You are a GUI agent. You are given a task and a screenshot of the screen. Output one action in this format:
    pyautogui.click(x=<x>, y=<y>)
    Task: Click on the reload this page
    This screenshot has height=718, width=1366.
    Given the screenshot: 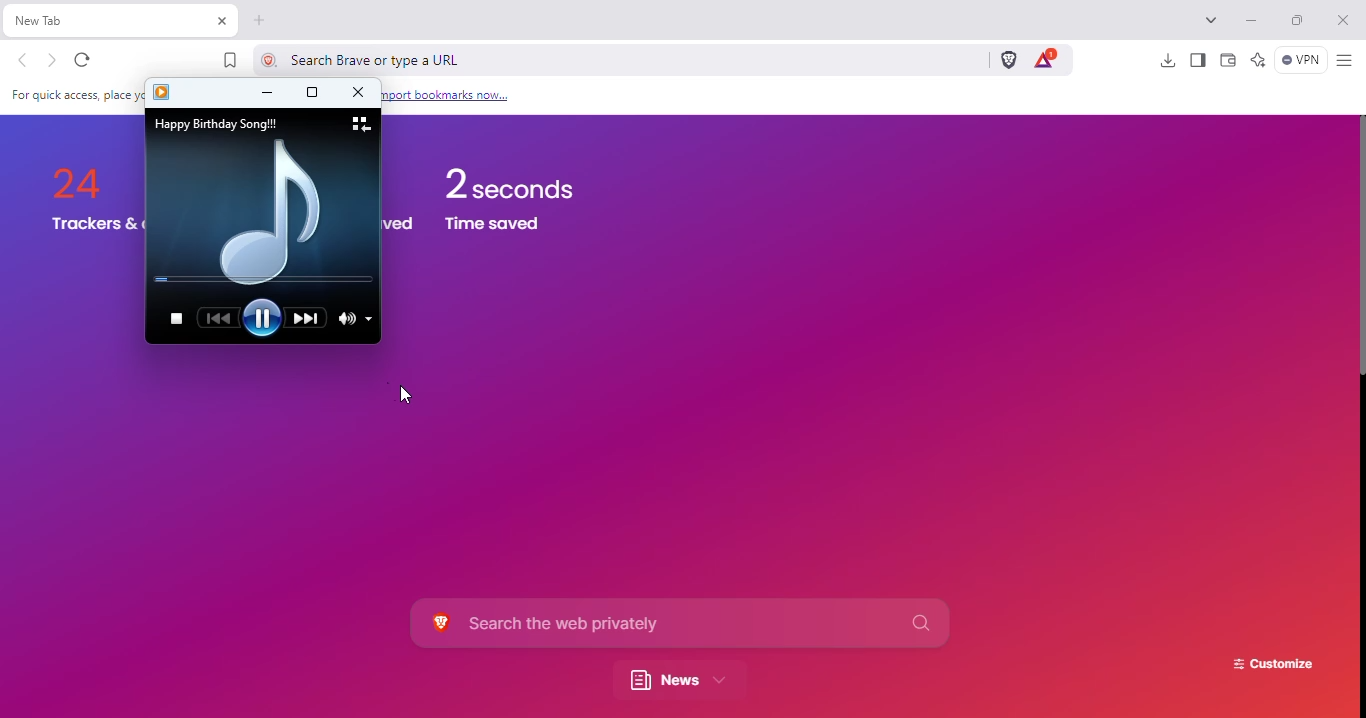 What is the action you would take?
    pyautogui.click(x=82, y=61)
    